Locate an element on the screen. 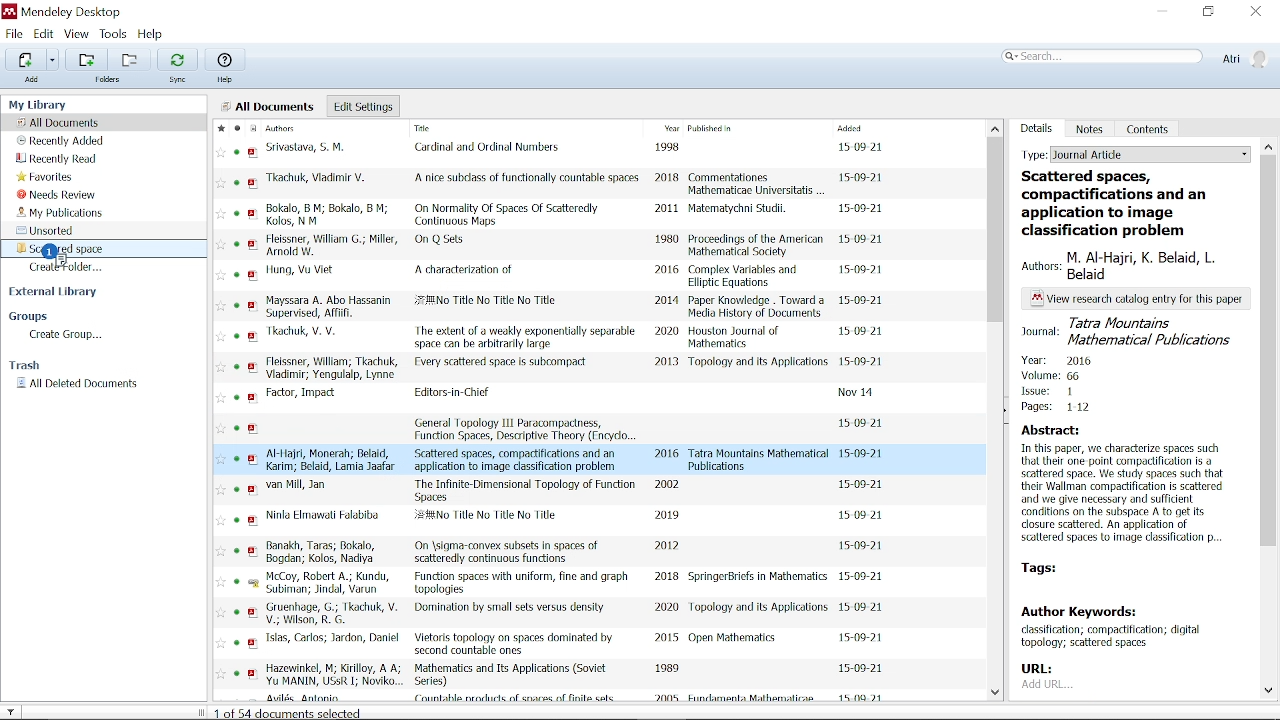 The height and width of the screenshot is (720, 1280). Commentationes
Mathematicae Universitatis is located at coordinates (757, 182).